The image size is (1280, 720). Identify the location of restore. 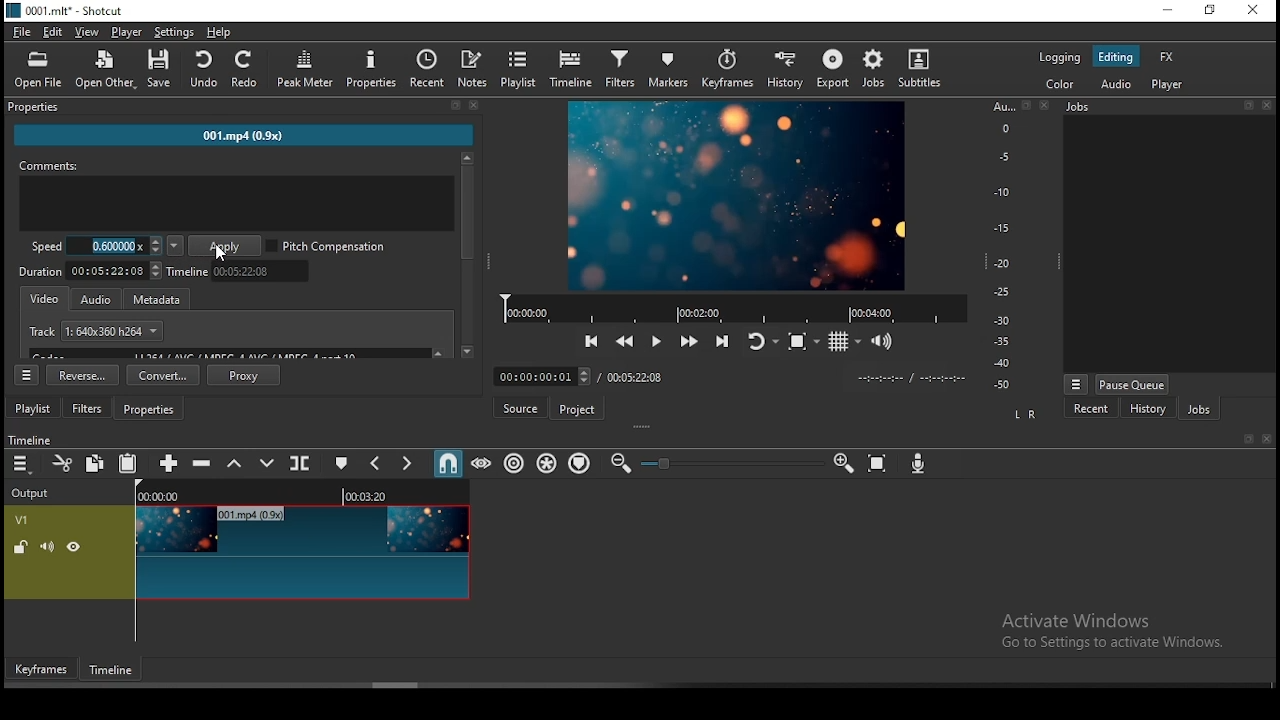
(1213, 10).